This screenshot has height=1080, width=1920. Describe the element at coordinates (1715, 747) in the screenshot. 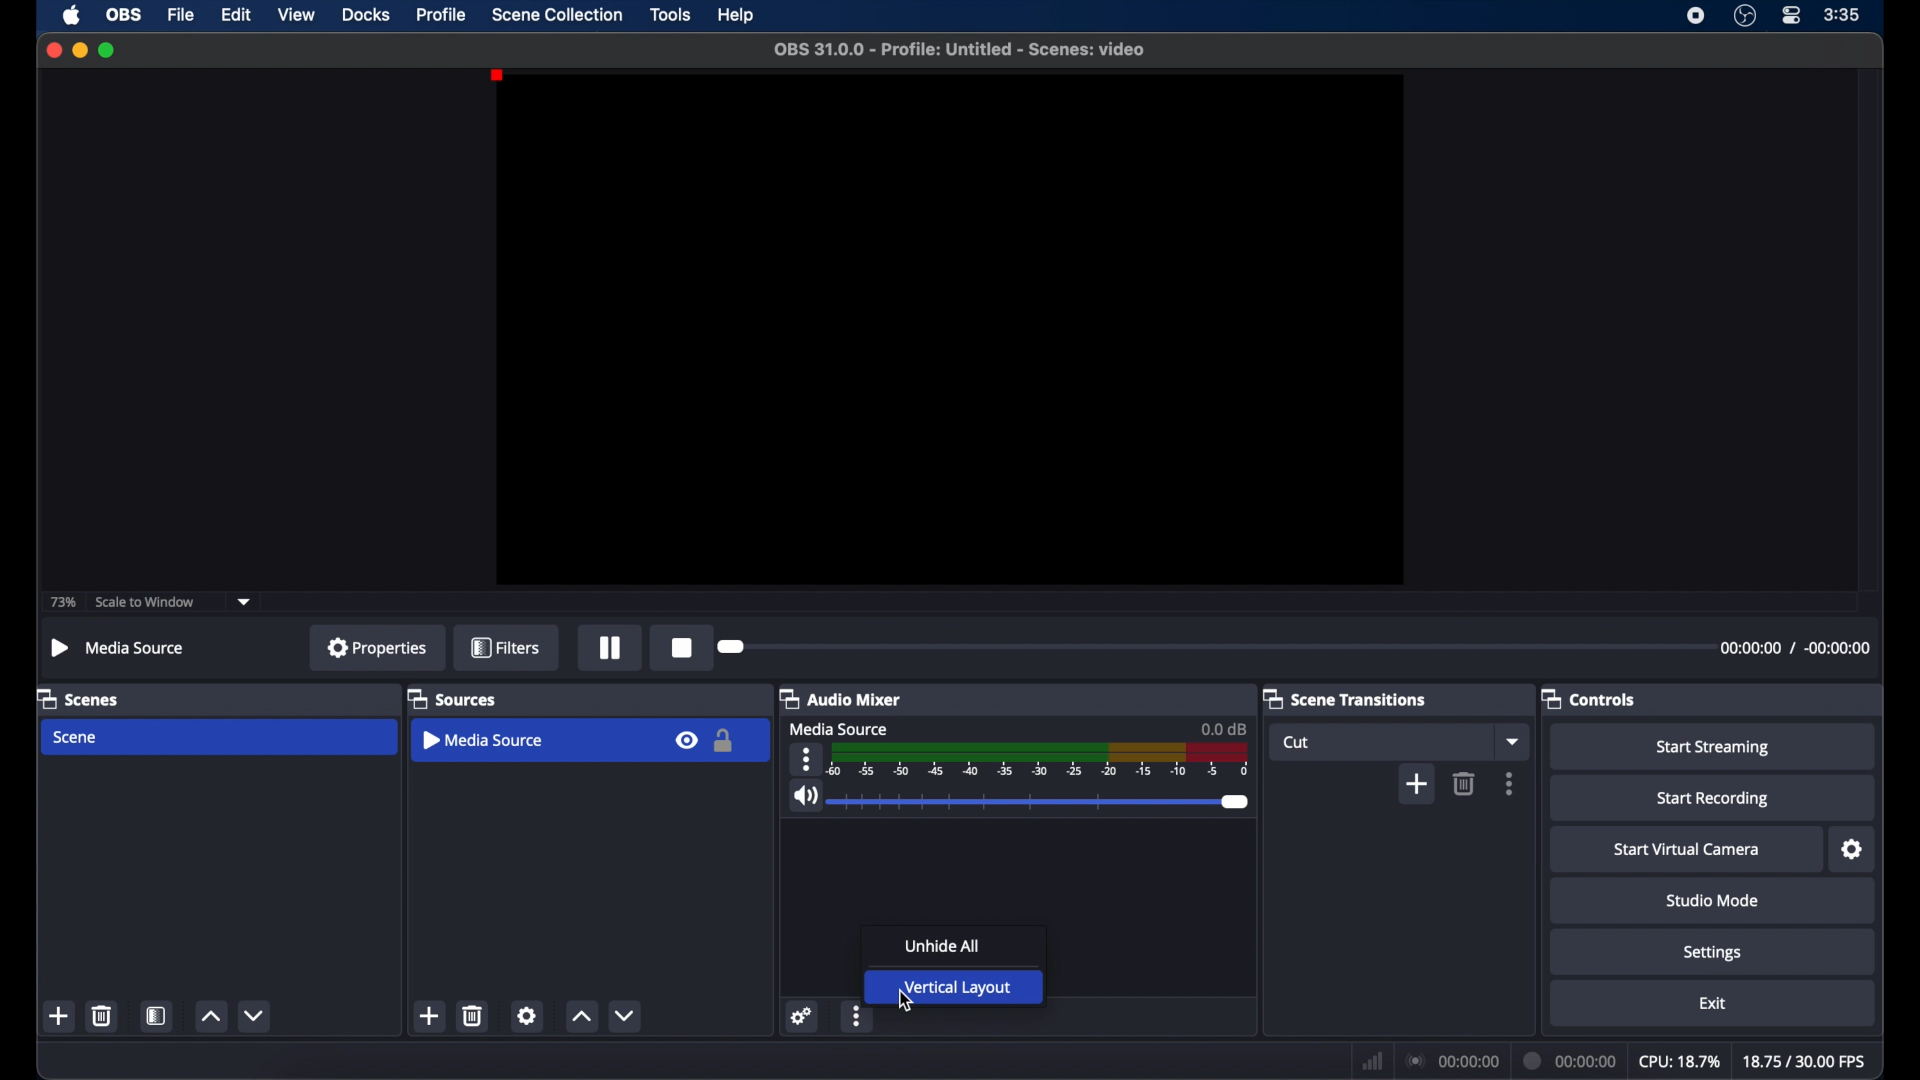

I see `start streaming` at that location.